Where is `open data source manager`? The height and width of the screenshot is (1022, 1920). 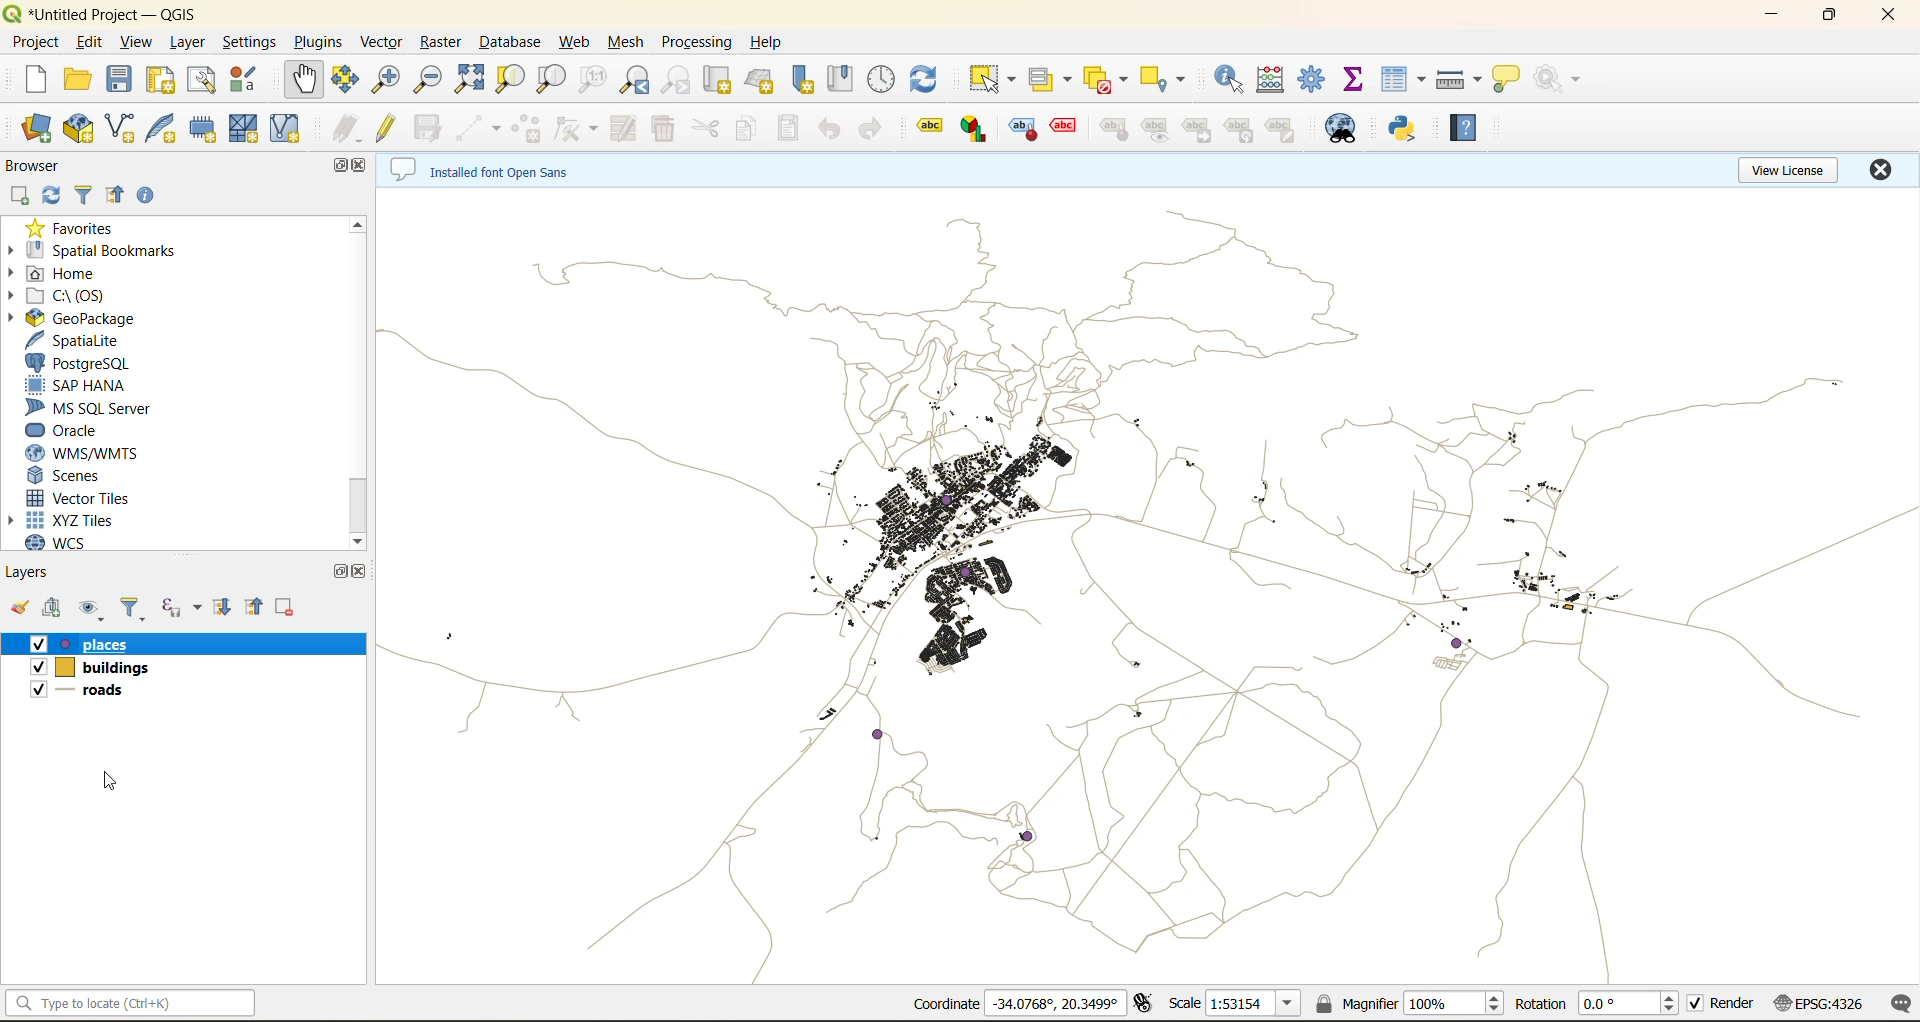
open data source manager is located at coordinates (36, 129).